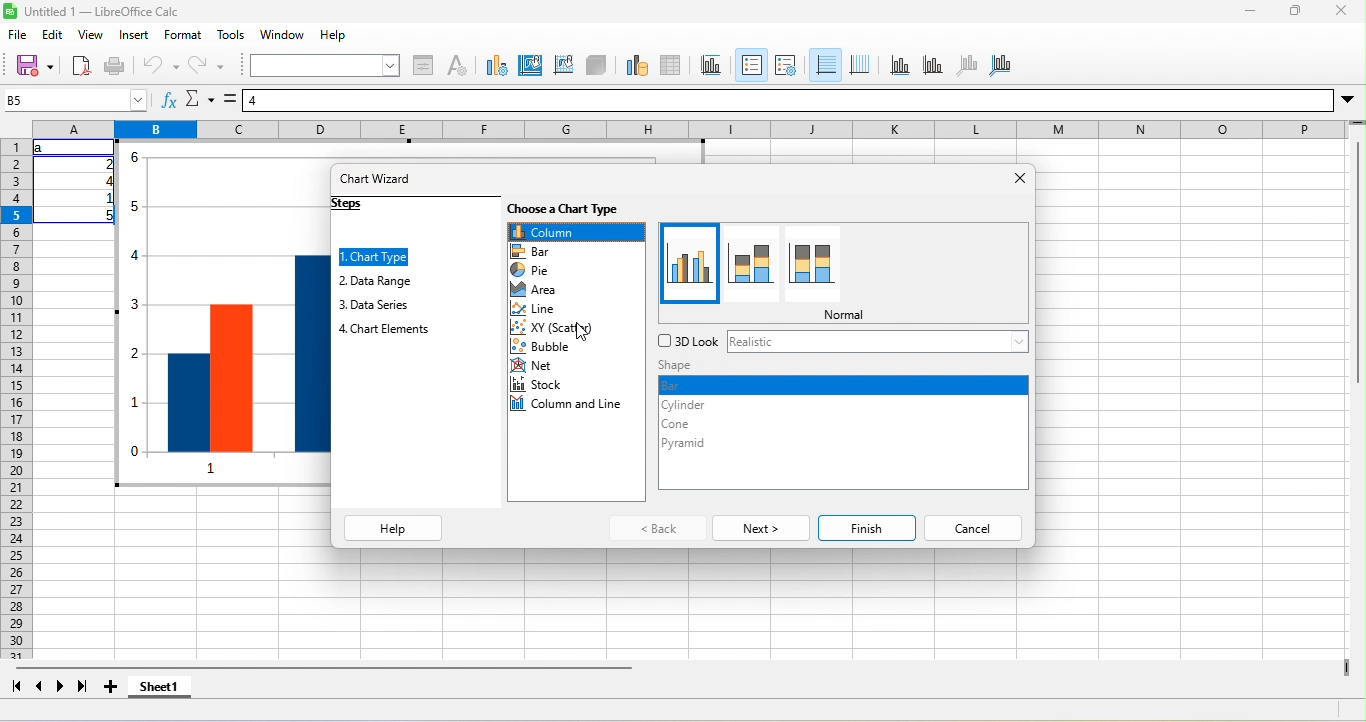 Image resolution: width=1366 pixels, height=722 pixels. I want to click on x axis, so click(900, 67).